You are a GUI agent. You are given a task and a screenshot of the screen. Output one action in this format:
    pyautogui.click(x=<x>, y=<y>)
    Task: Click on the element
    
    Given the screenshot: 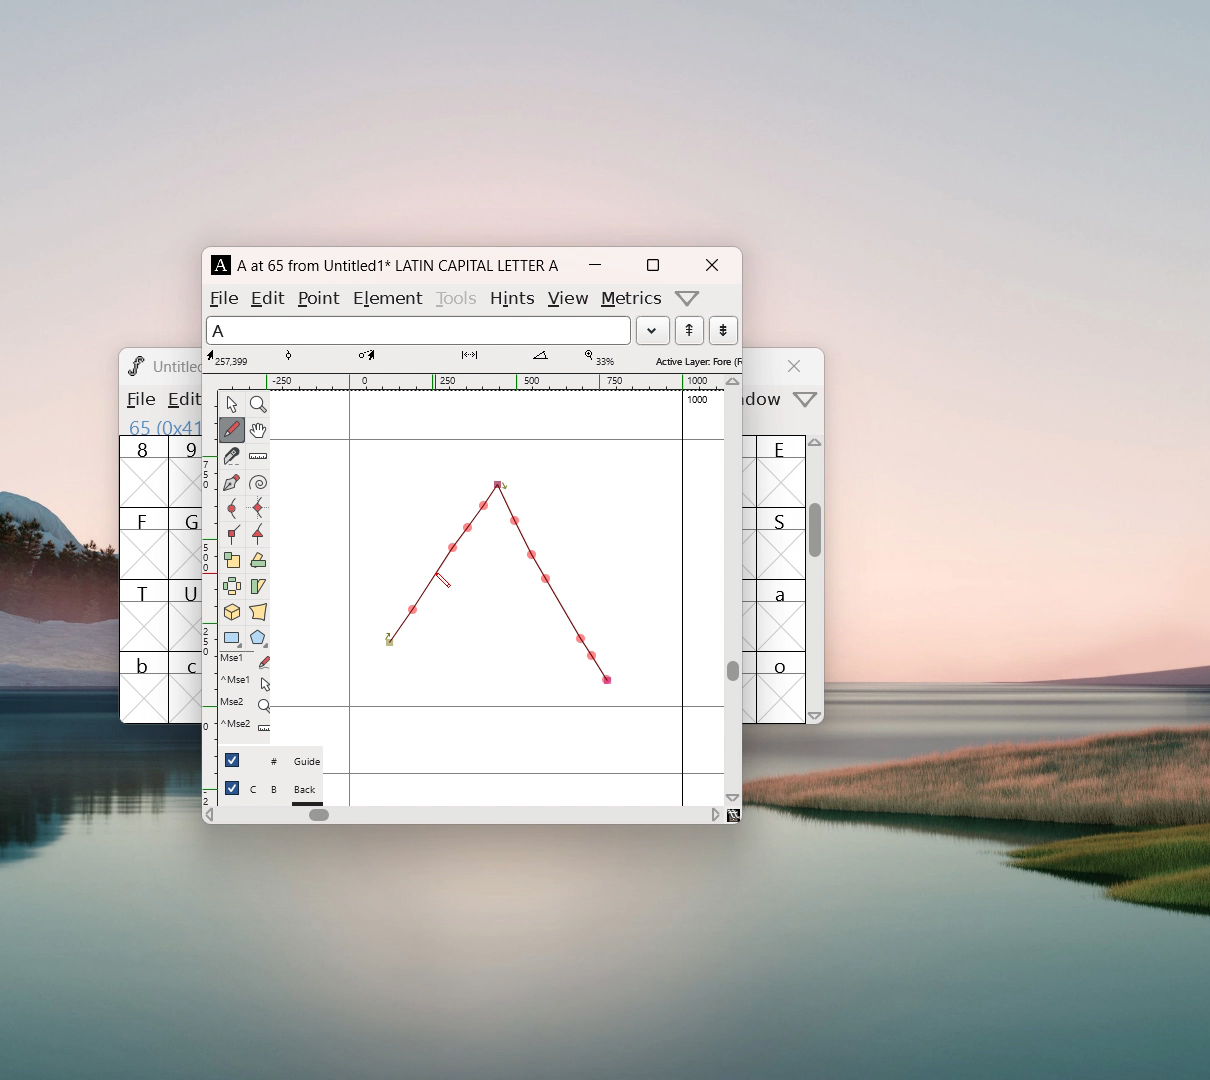 What is the action you would take?
    pyautogui.click(x=387, y=296)
    